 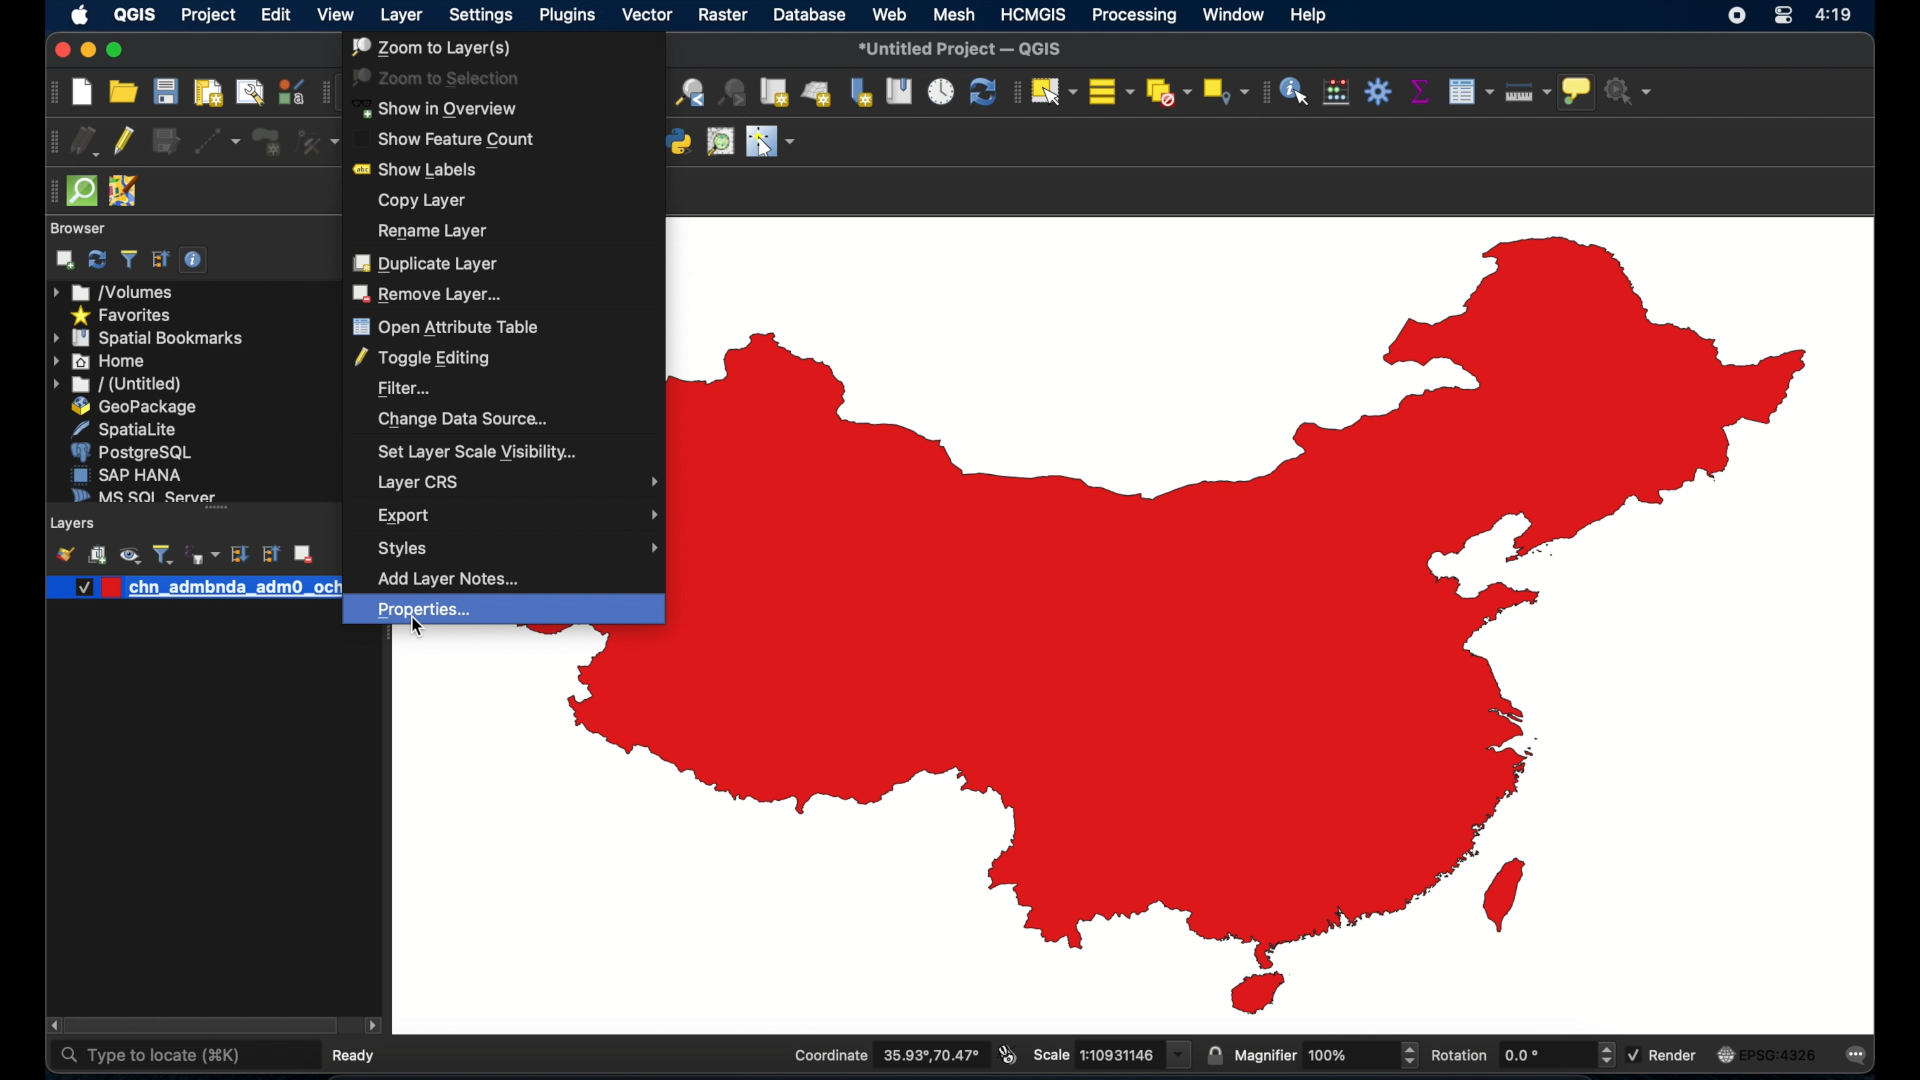 I want to click on remove layer/group, so click(x=303, y=554).